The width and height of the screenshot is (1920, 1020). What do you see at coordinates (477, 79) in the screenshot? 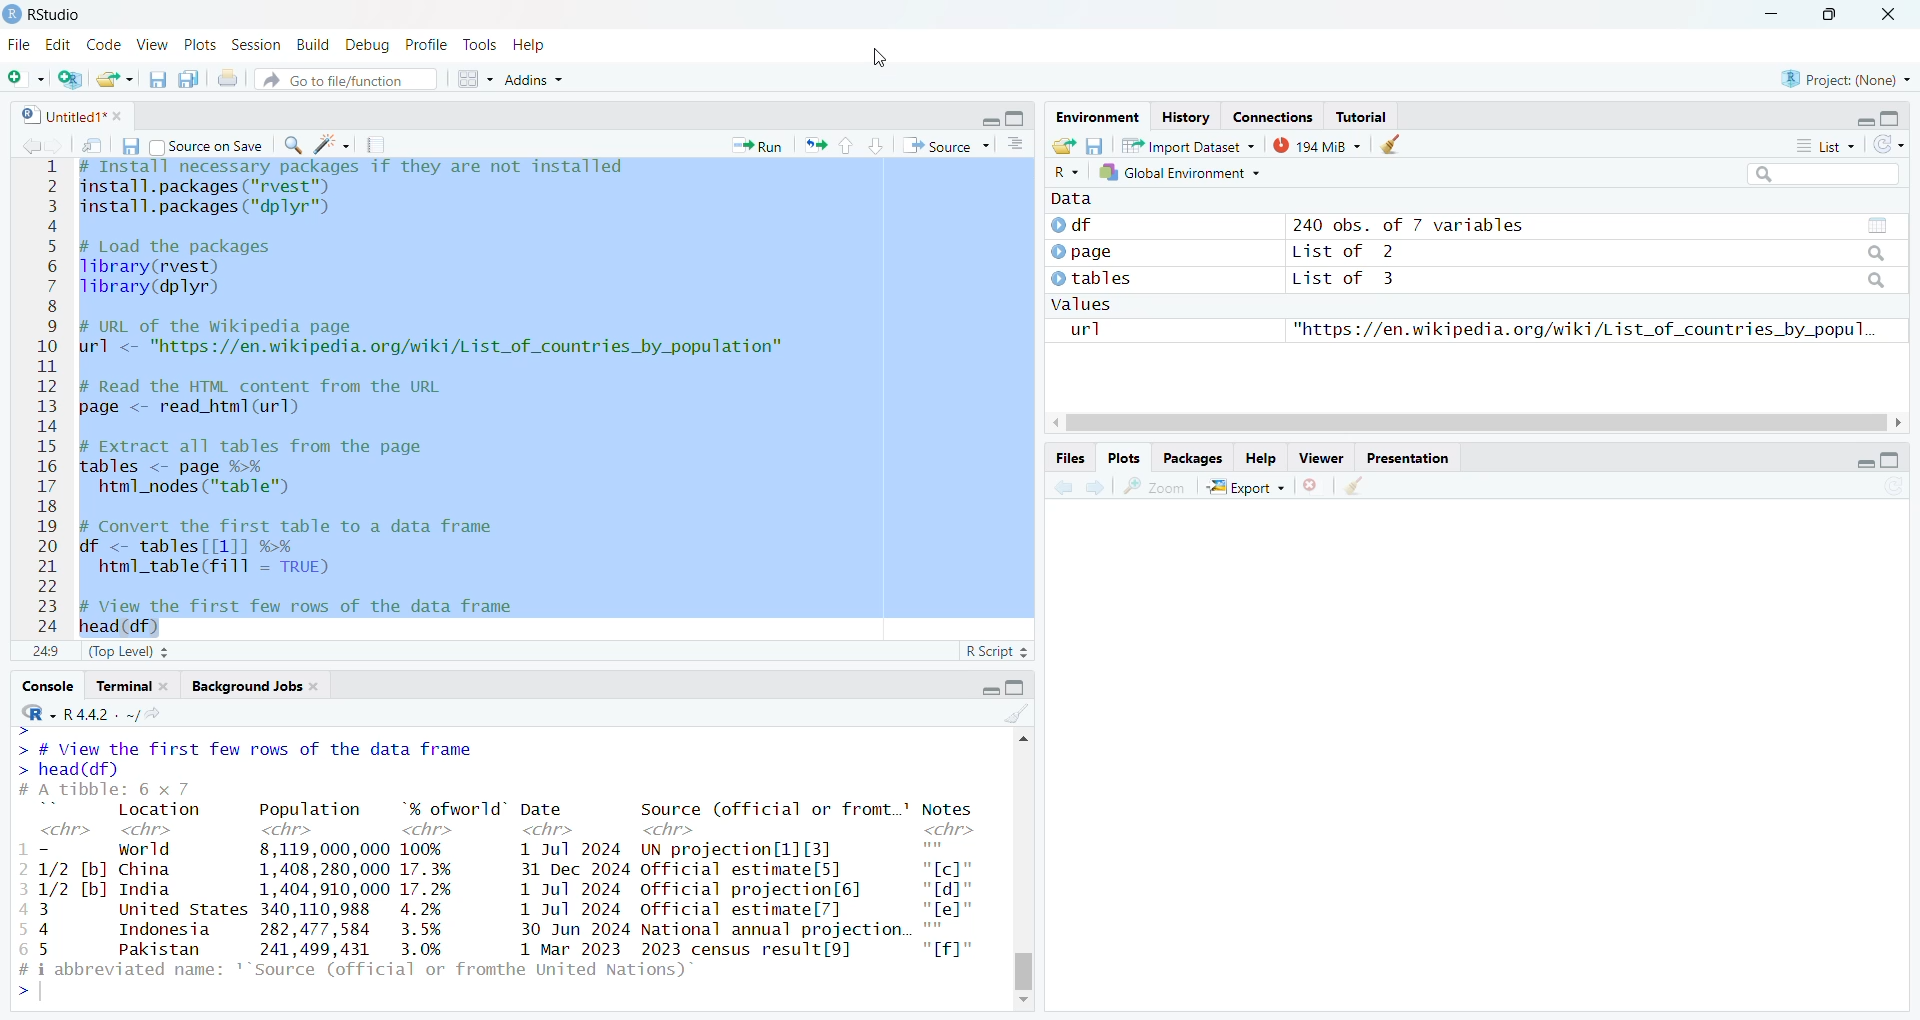
I see `options` at bounding box center [477, 79].